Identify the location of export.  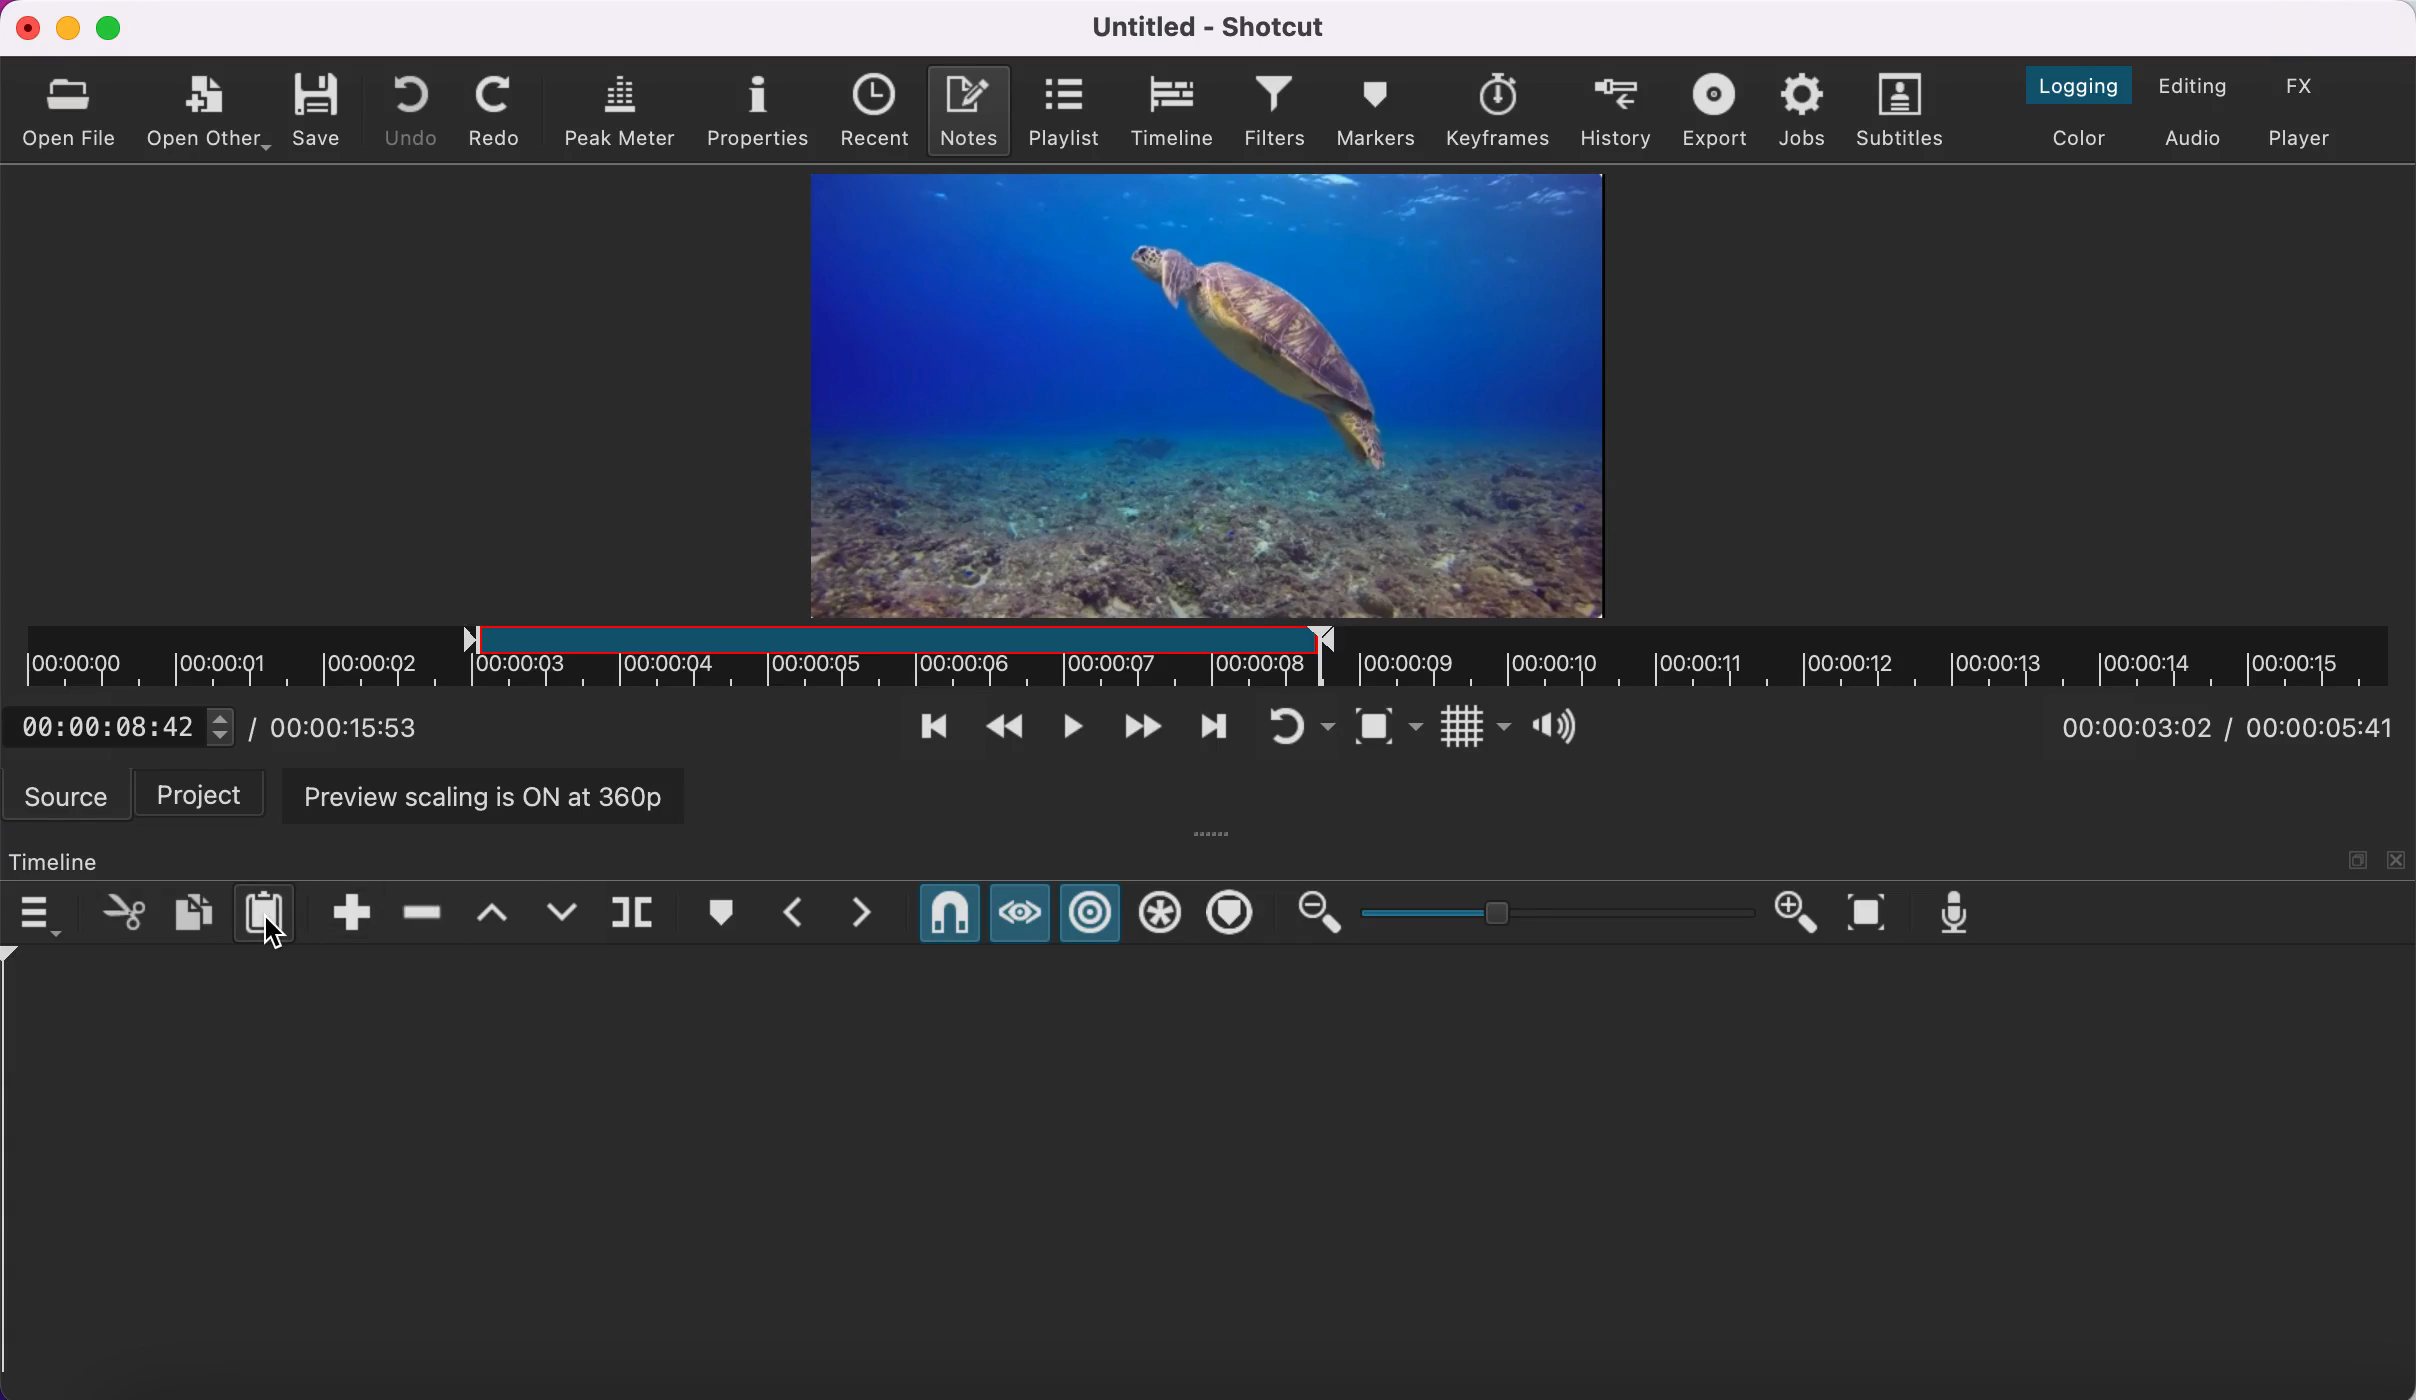
(1712, 111).